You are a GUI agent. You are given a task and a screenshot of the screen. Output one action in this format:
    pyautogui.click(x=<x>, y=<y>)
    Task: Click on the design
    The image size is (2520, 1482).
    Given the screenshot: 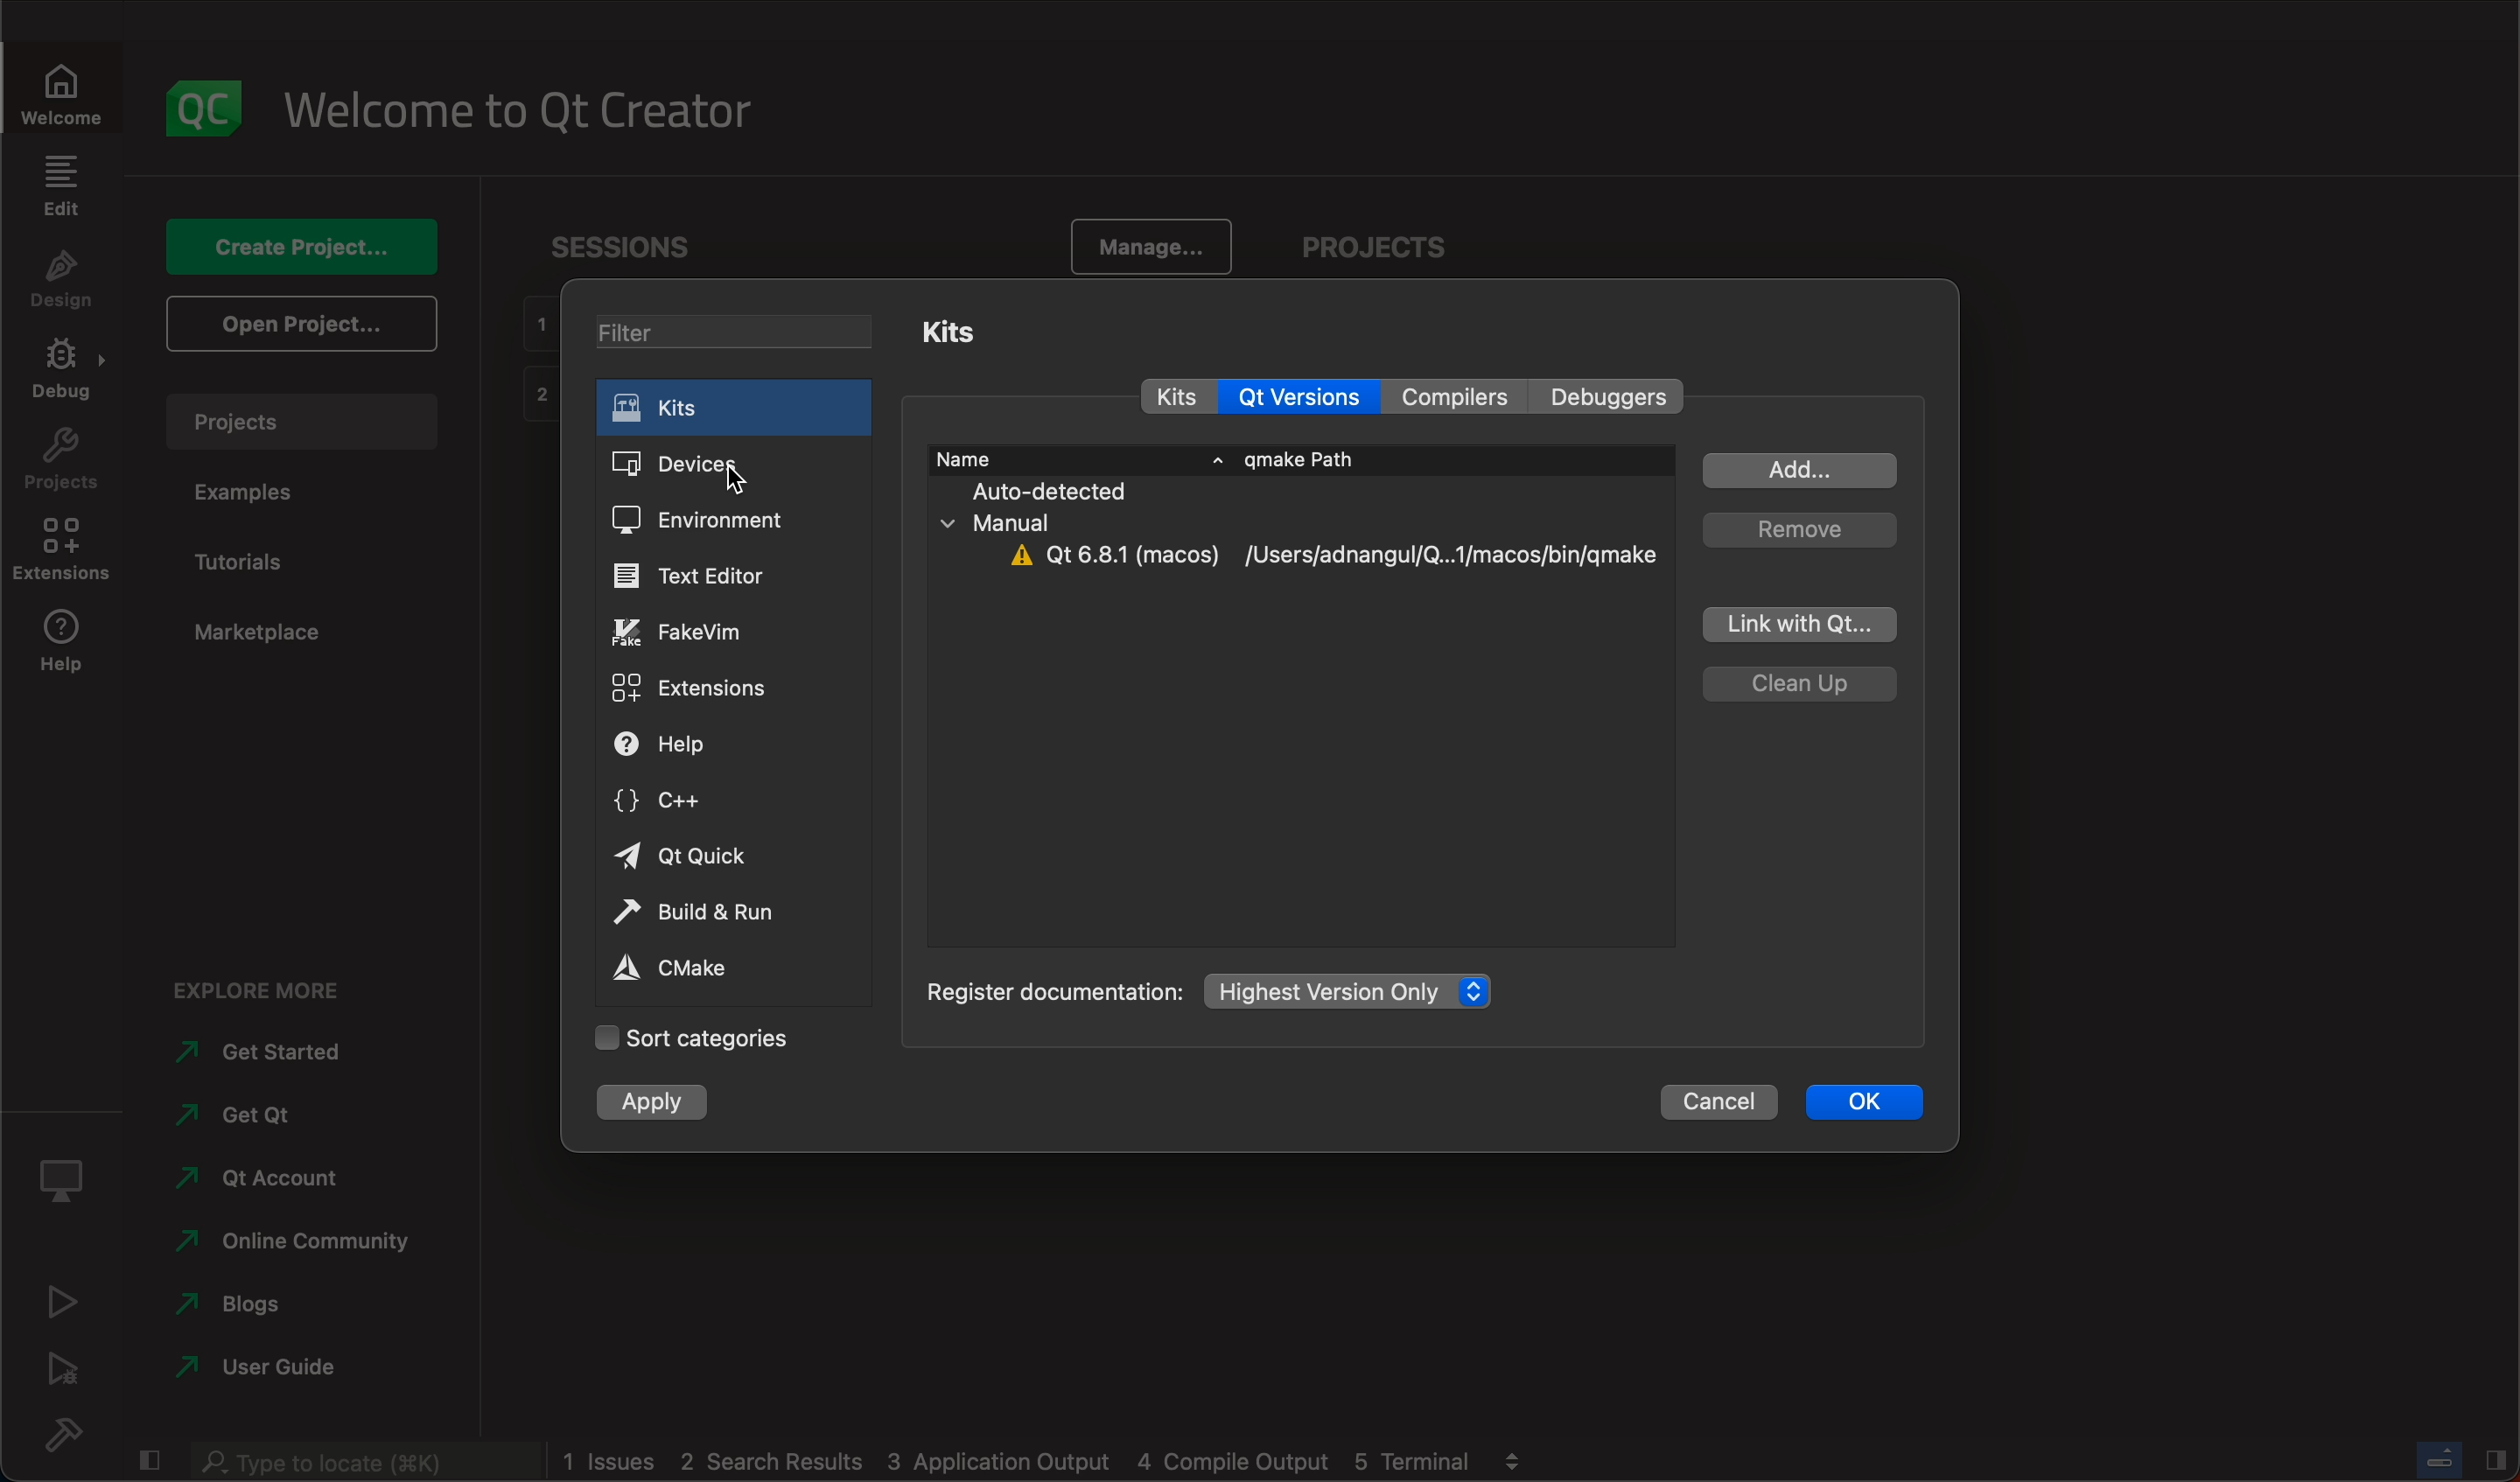 What is the action you would take?
    pyautogui.click(x=67, y=284)
    